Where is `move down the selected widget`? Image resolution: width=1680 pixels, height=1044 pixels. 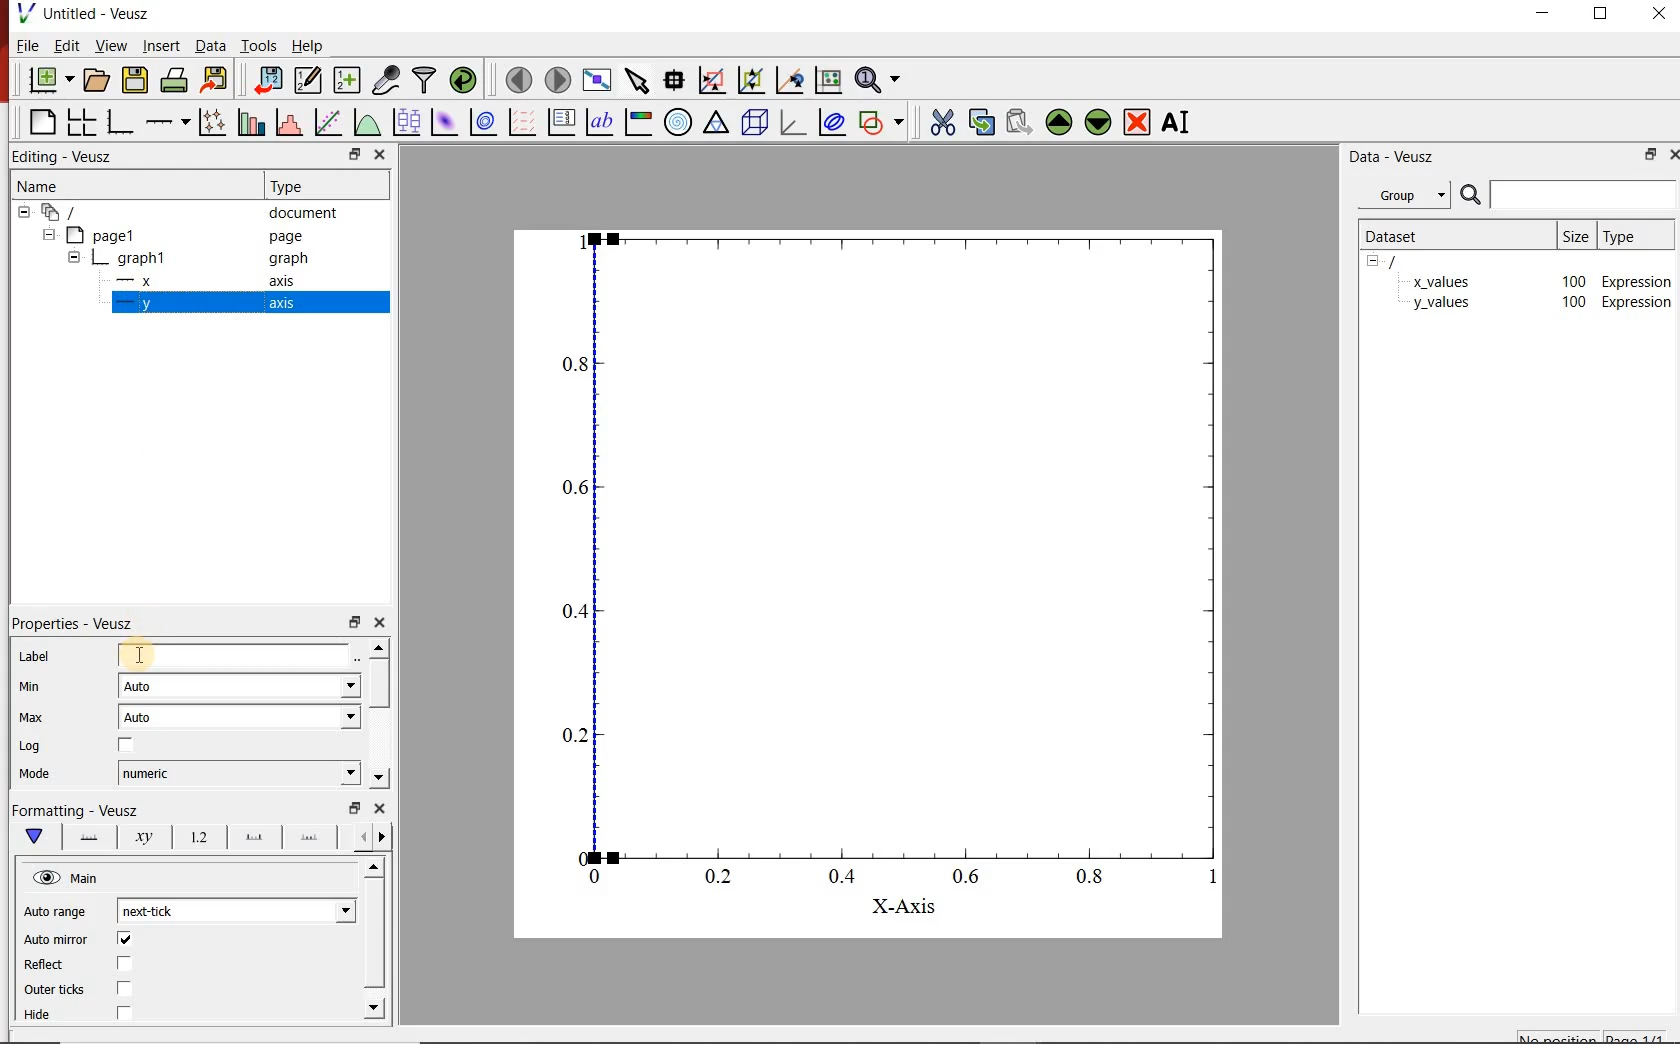 move down the selected widget is located at coordinates (1098, 125).